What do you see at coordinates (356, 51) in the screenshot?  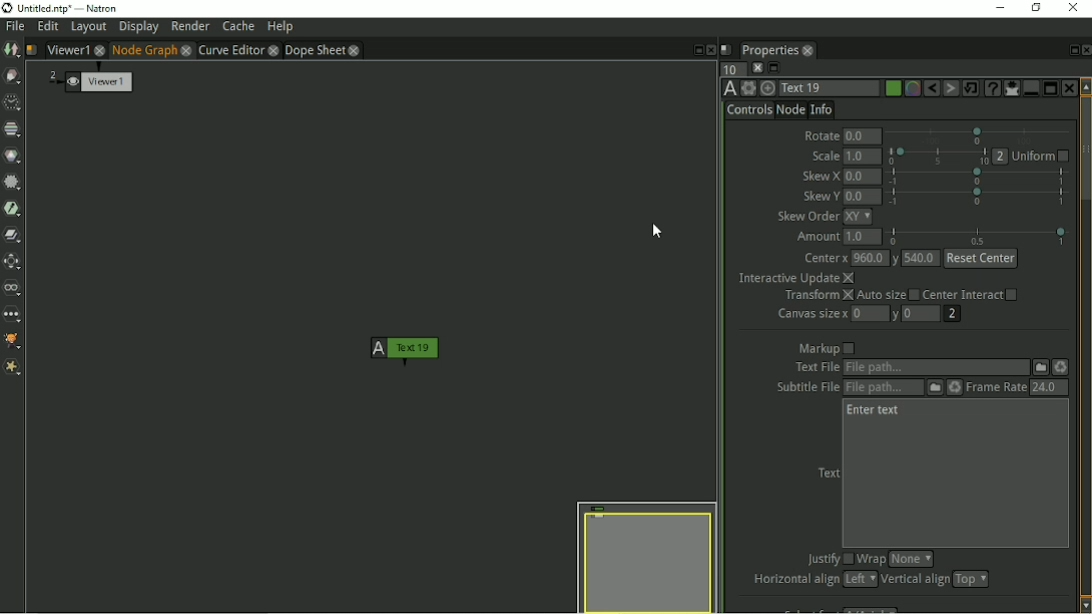 I see `close` at bounding box center [356, 51].